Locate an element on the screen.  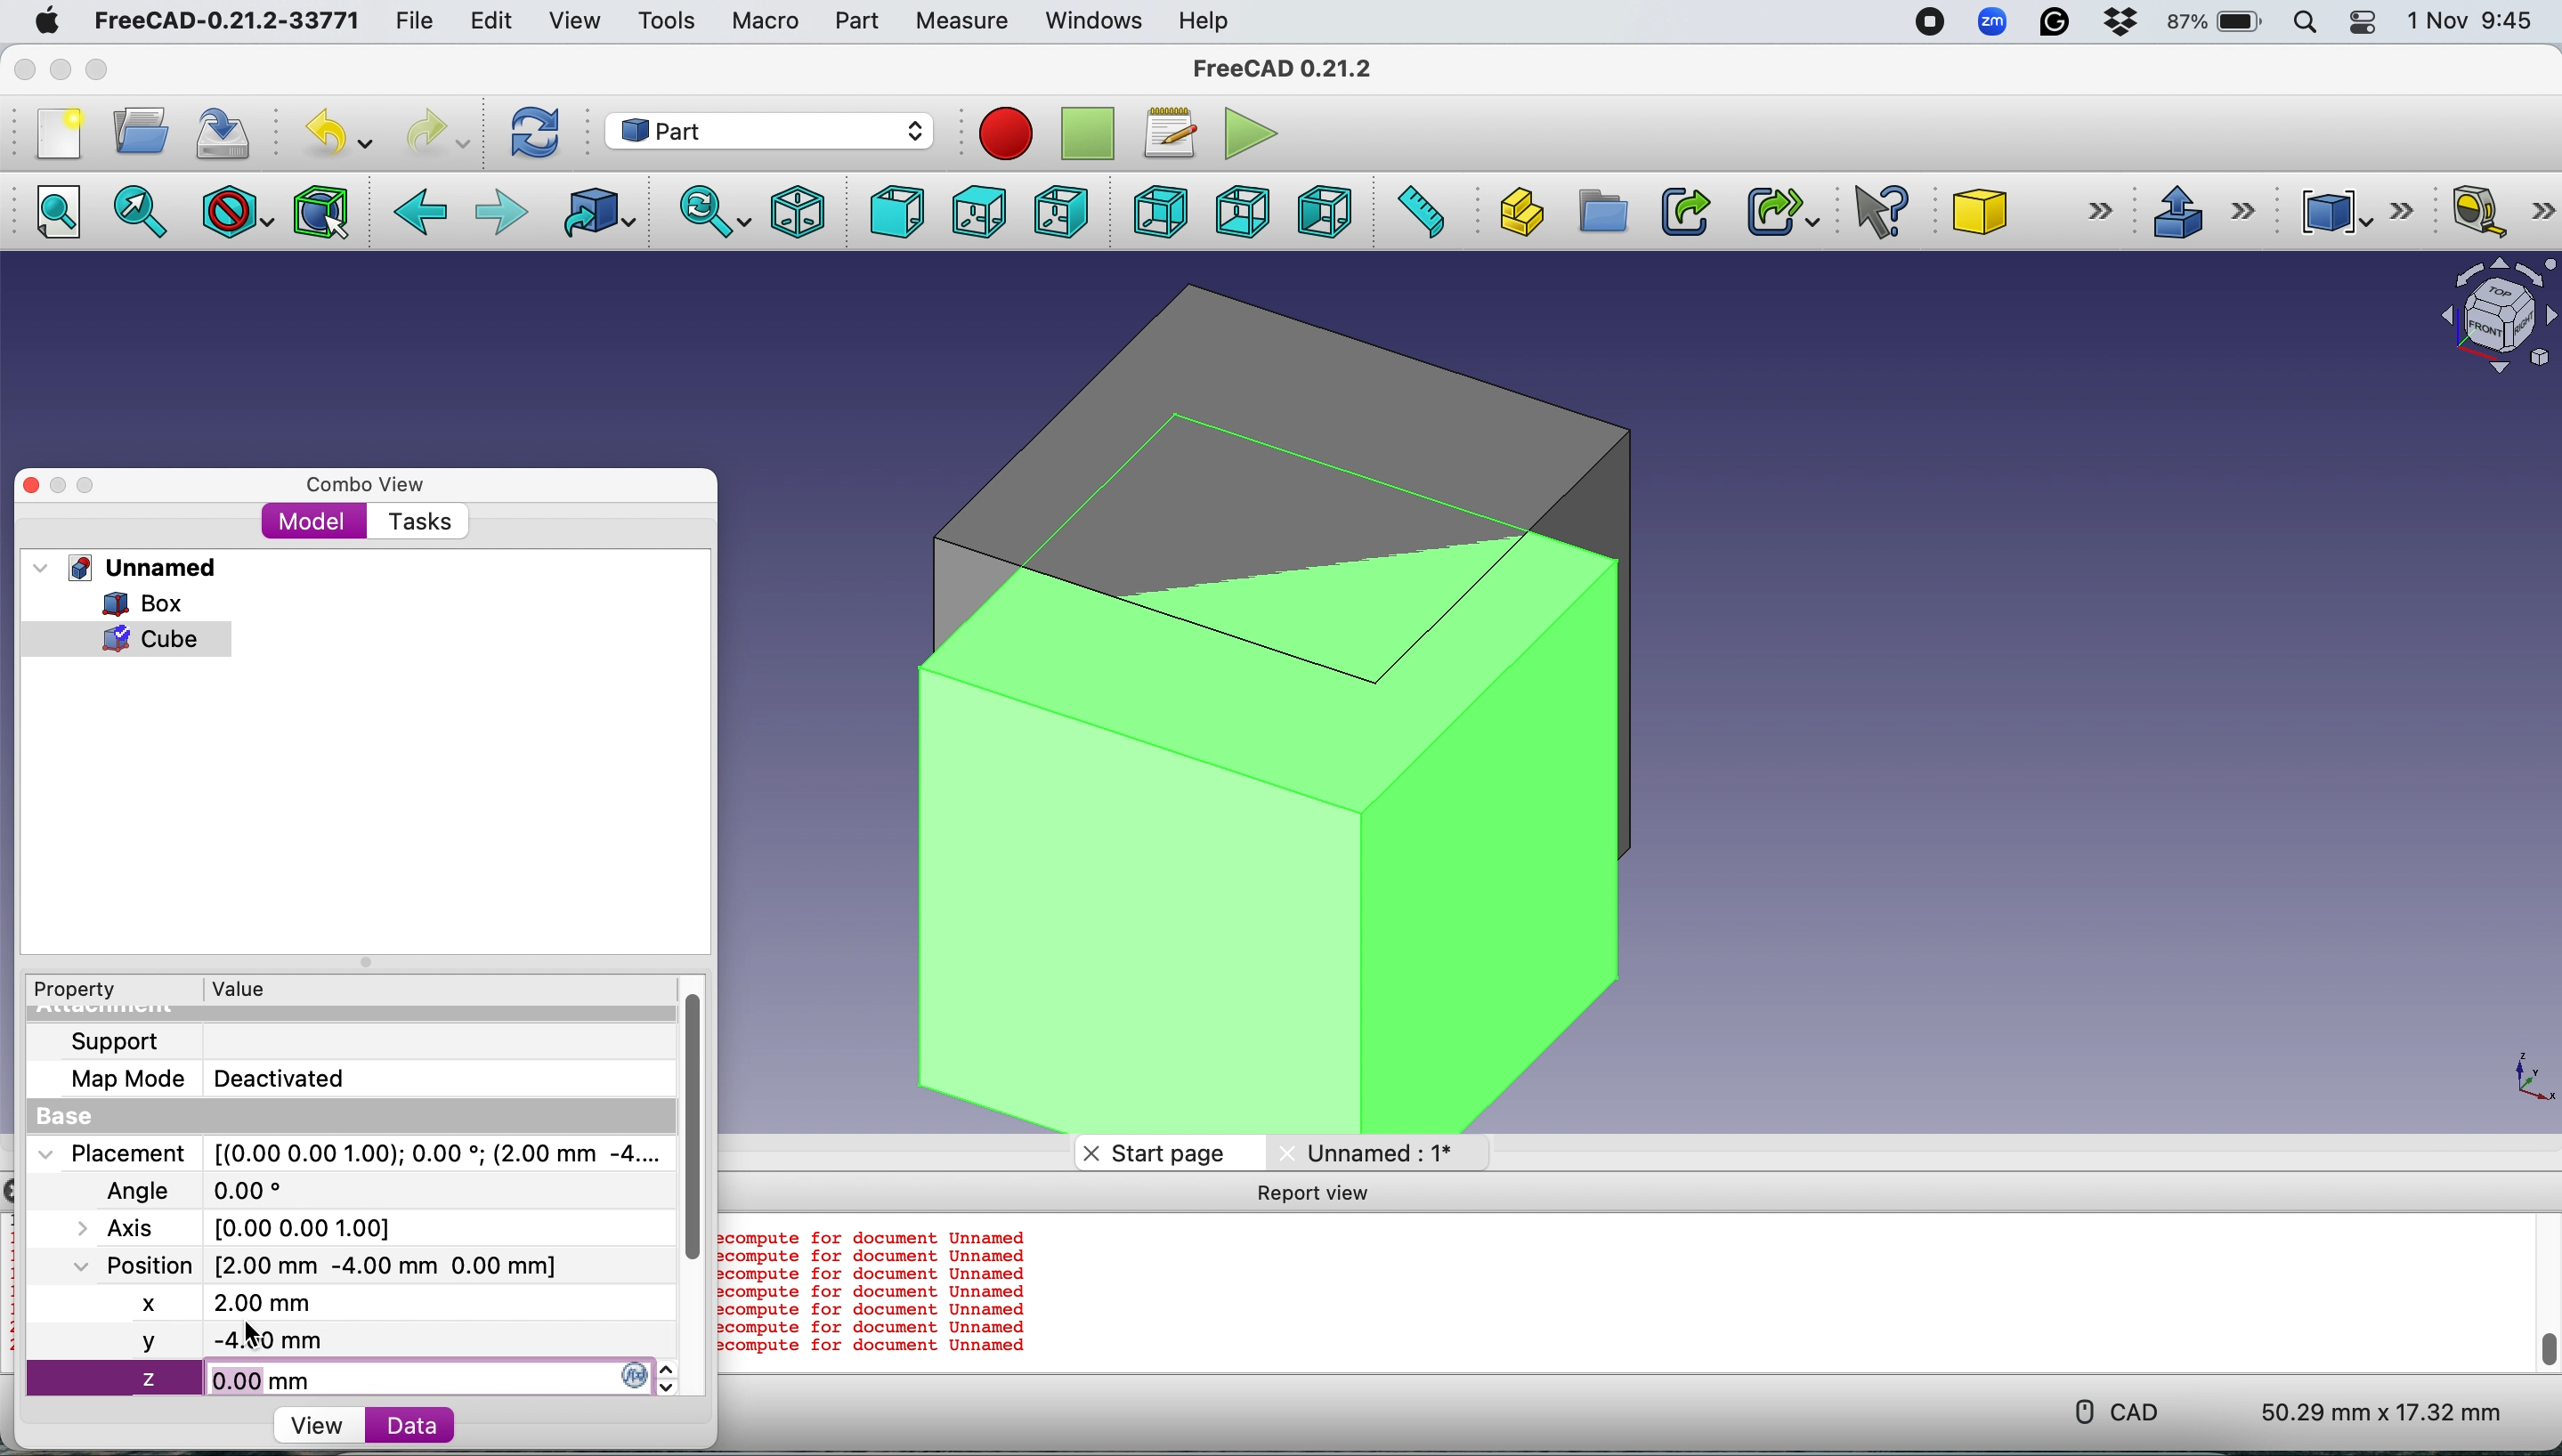
Property is located at coordinates (65, 989).